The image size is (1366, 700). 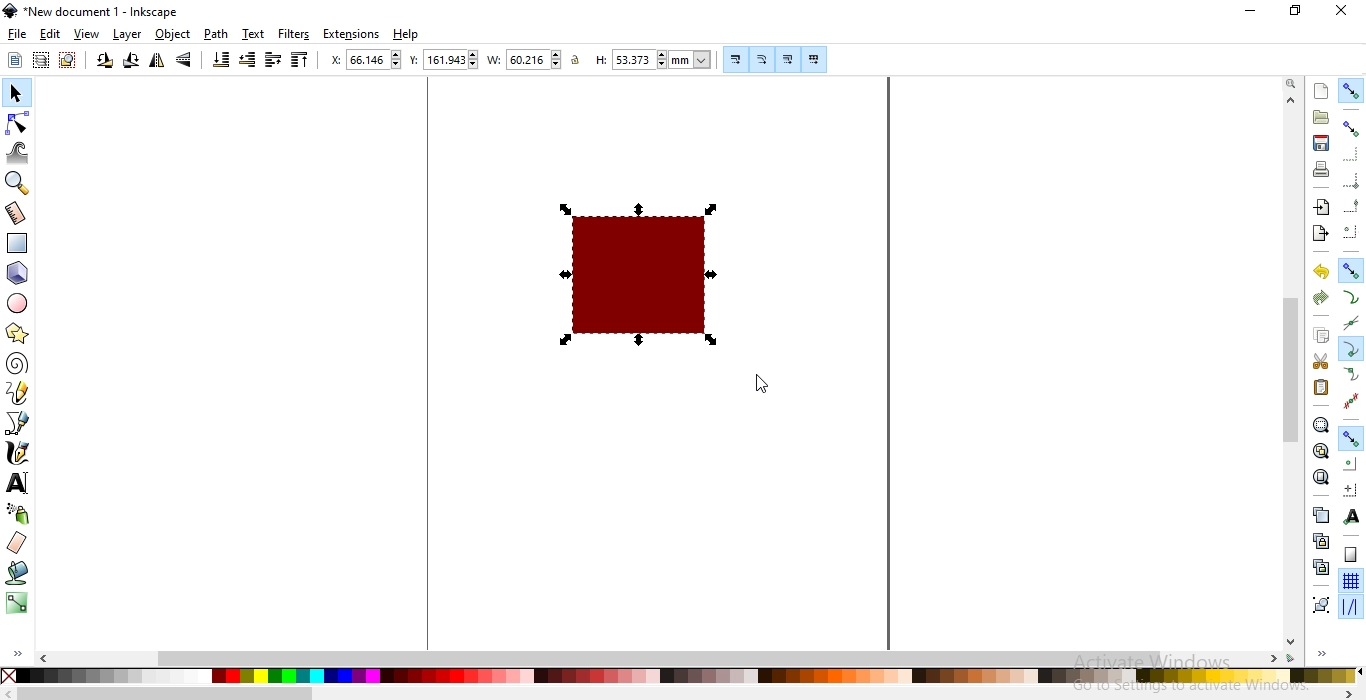 I want to click on select all objects in all visible and unlocked layers, so click(x=40, y=62).